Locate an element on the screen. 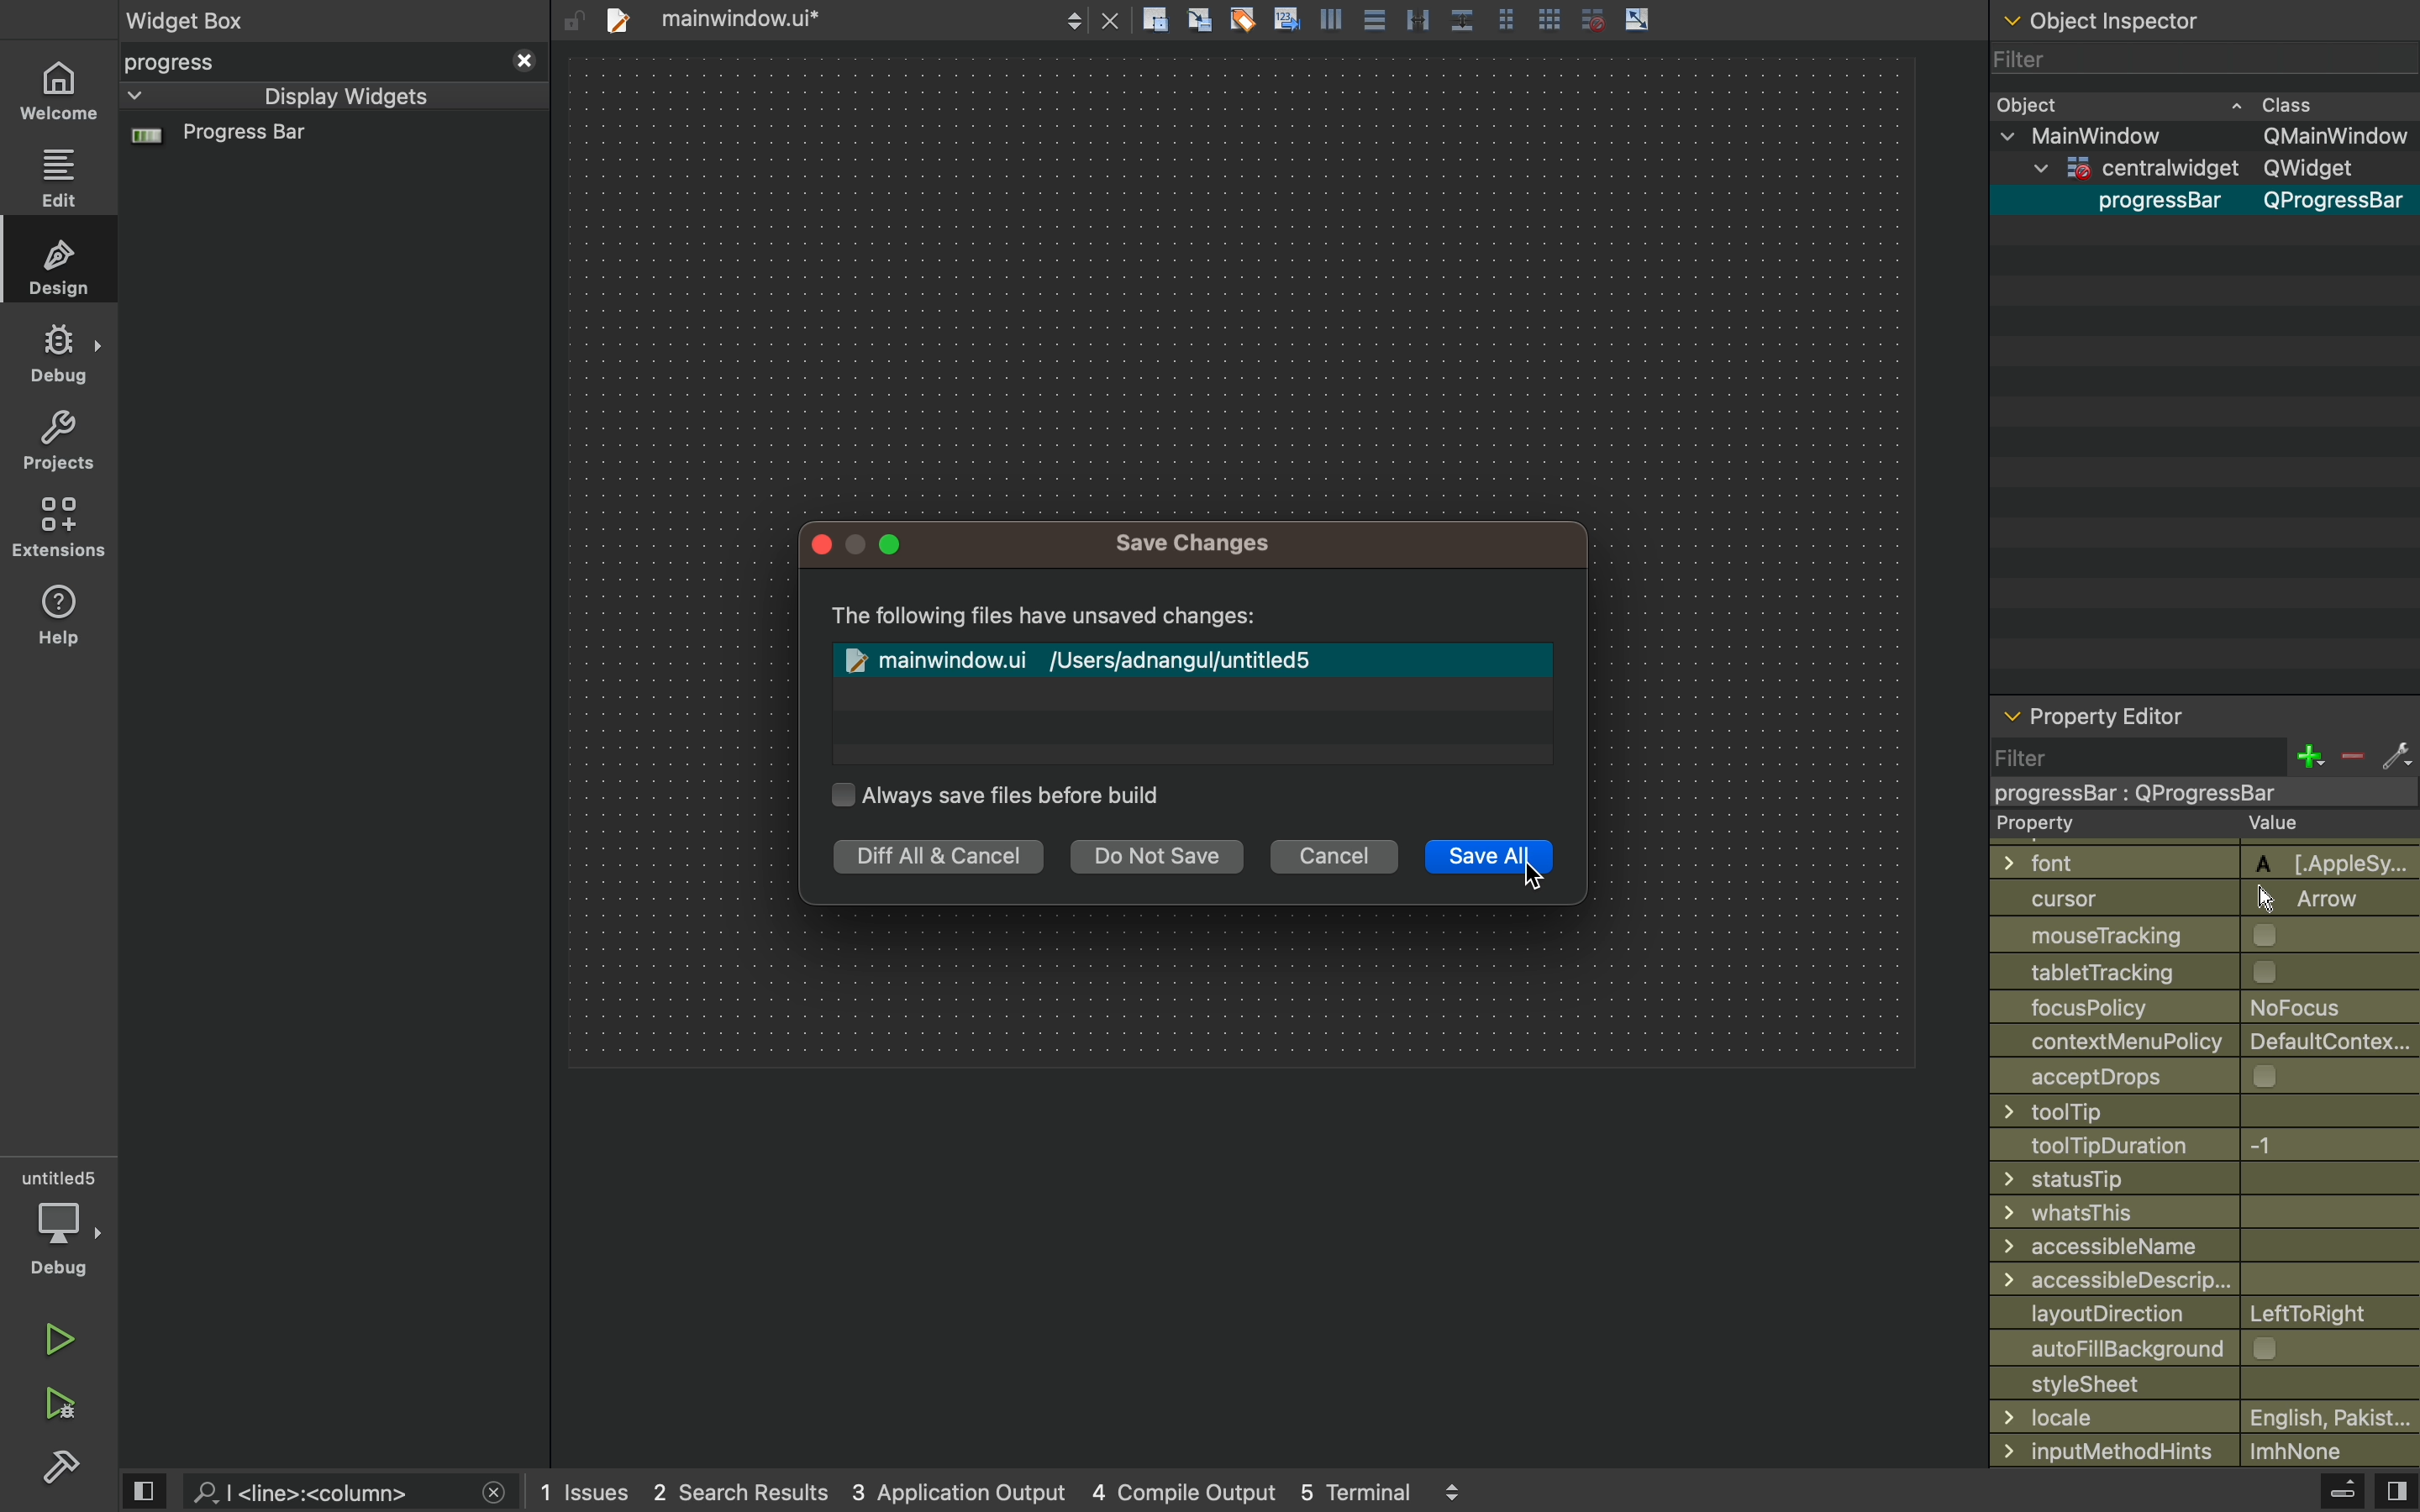 The width and height of the screenshot is (2420, 1512). inputmethodhints is located at coordinates (2203, 1448).